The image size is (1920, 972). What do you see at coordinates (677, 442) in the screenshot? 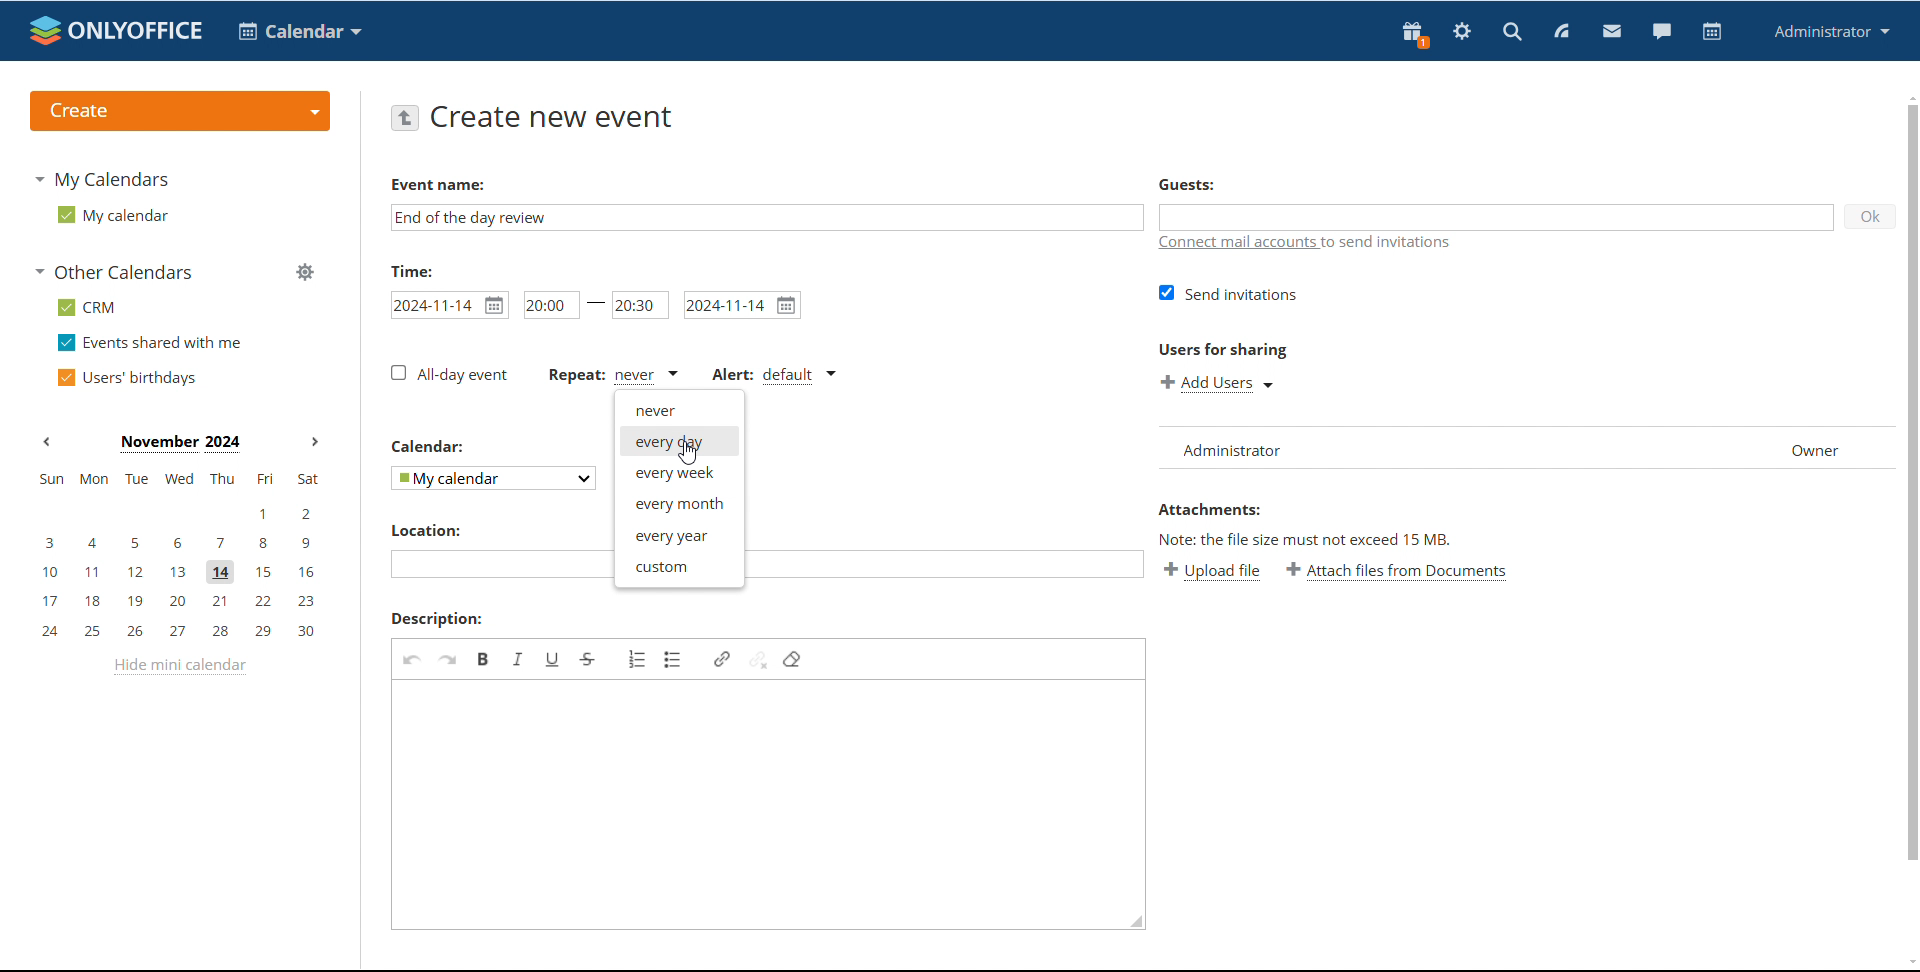
I see `every day` at bounding box center [677, 442].